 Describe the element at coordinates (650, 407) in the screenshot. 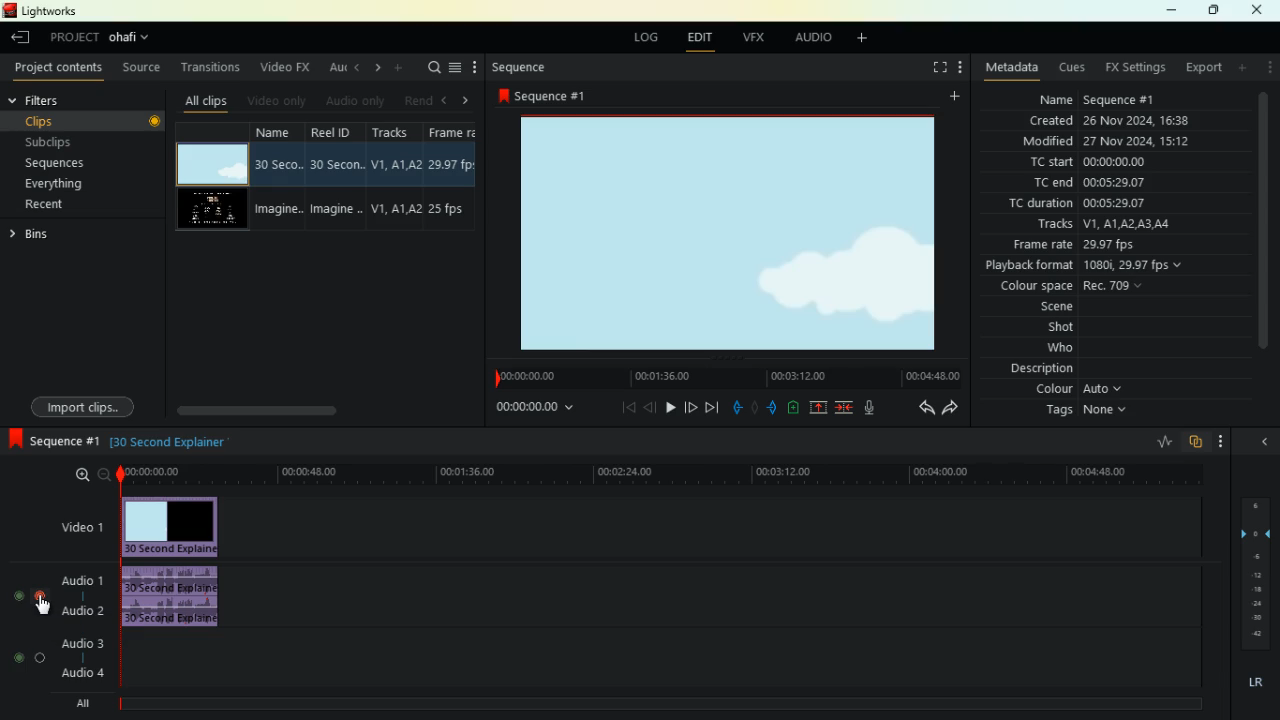

I see `back` at that location.